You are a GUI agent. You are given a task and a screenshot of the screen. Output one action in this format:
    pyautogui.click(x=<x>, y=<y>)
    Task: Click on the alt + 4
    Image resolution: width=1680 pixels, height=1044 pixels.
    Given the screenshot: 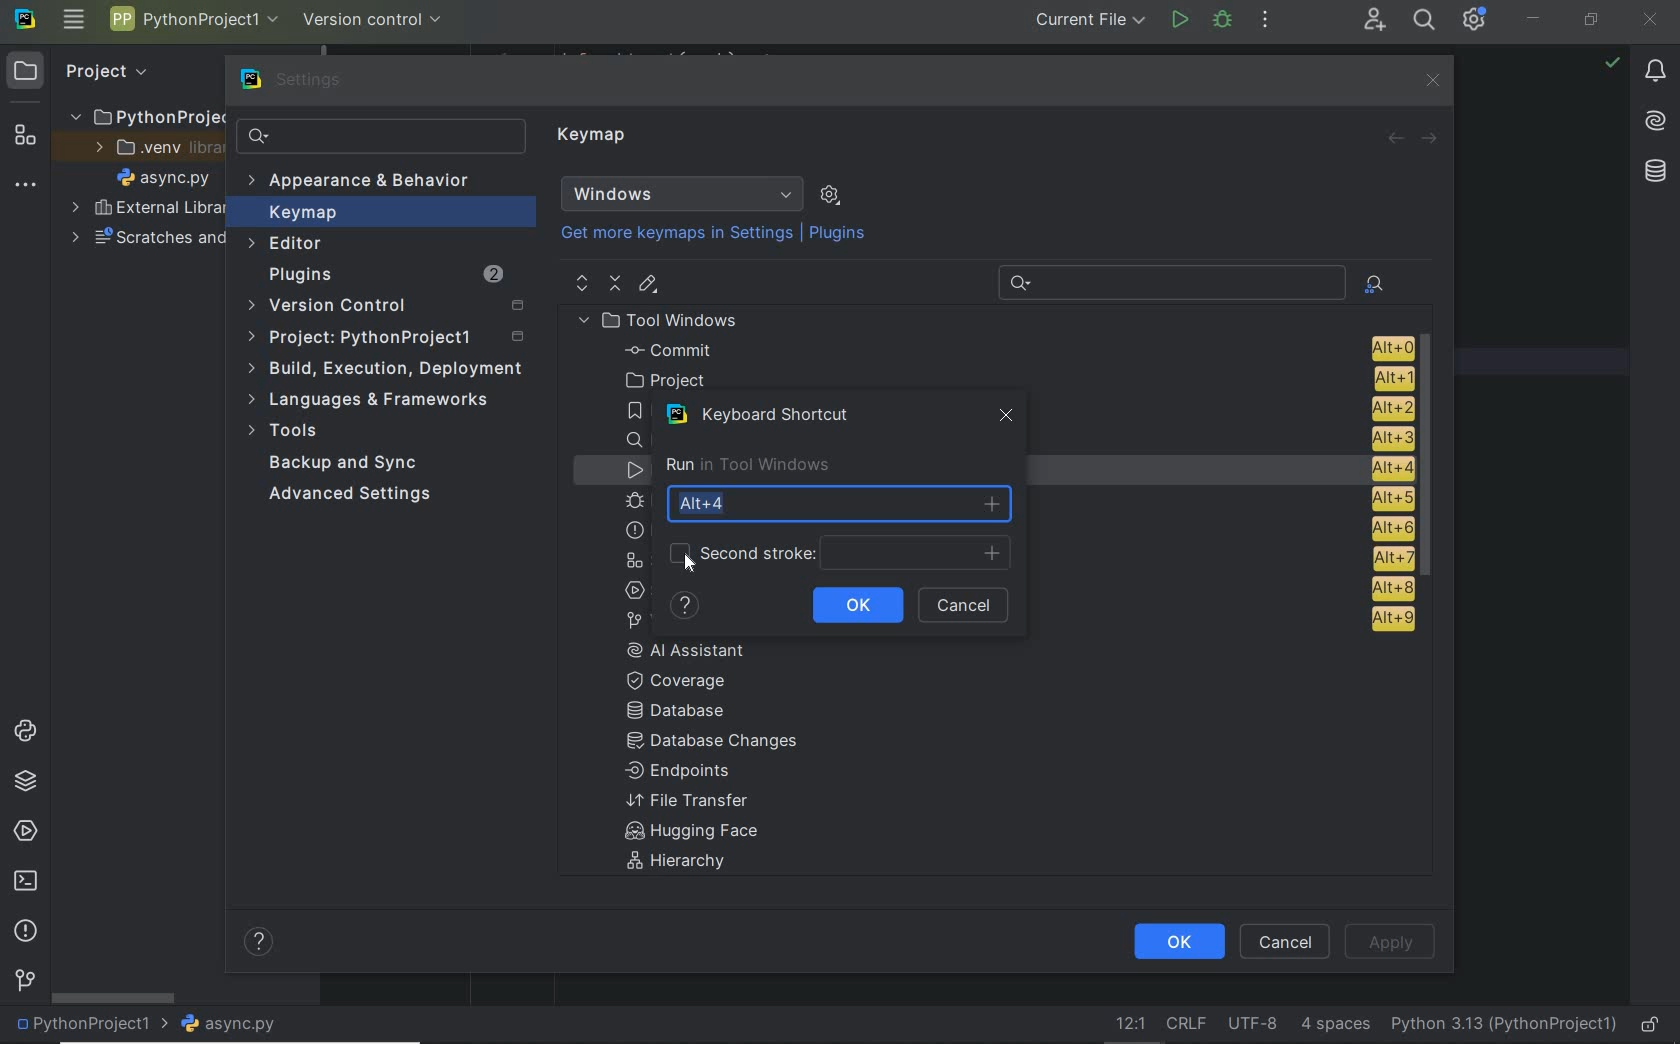 What is the action you would take?
    pyautogui.click(x=1383, y=468)
    